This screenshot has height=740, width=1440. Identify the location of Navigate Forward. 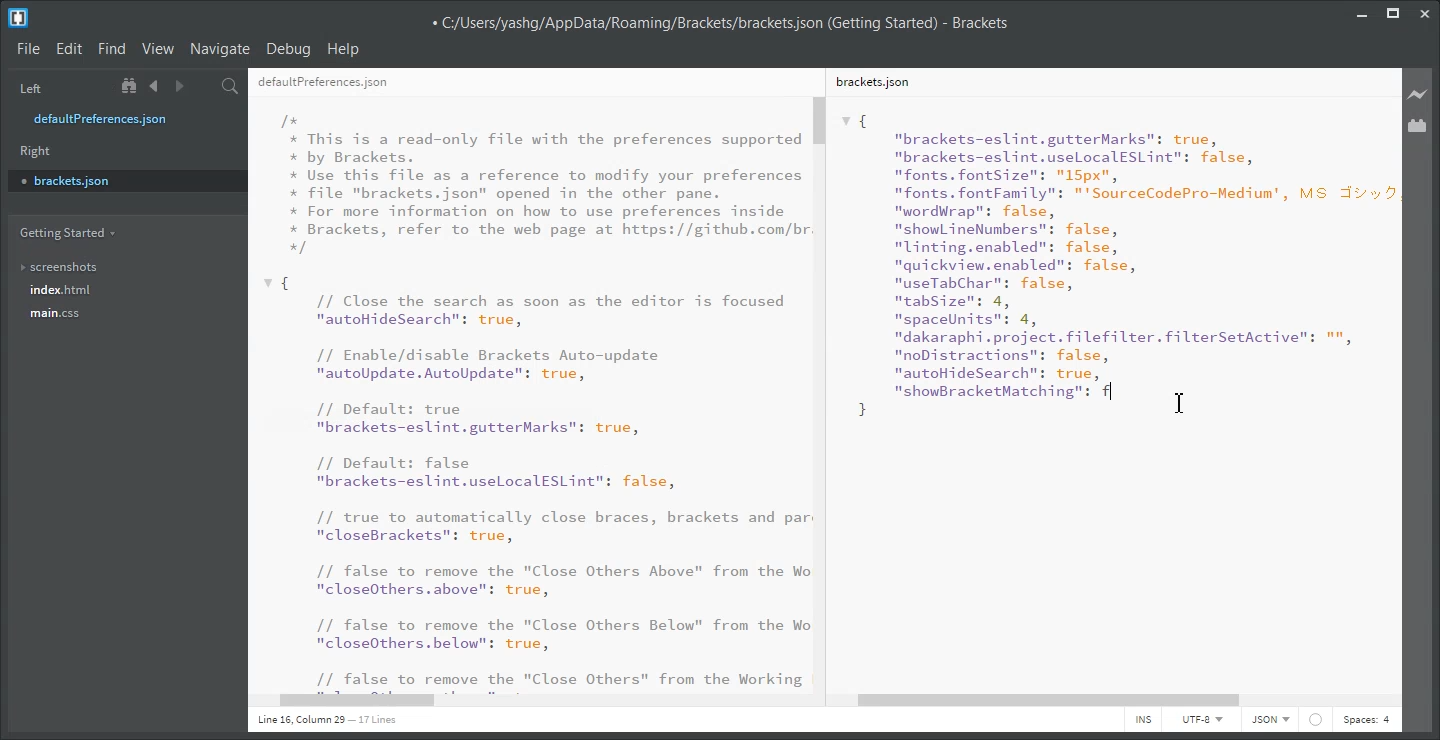
(179, 86).